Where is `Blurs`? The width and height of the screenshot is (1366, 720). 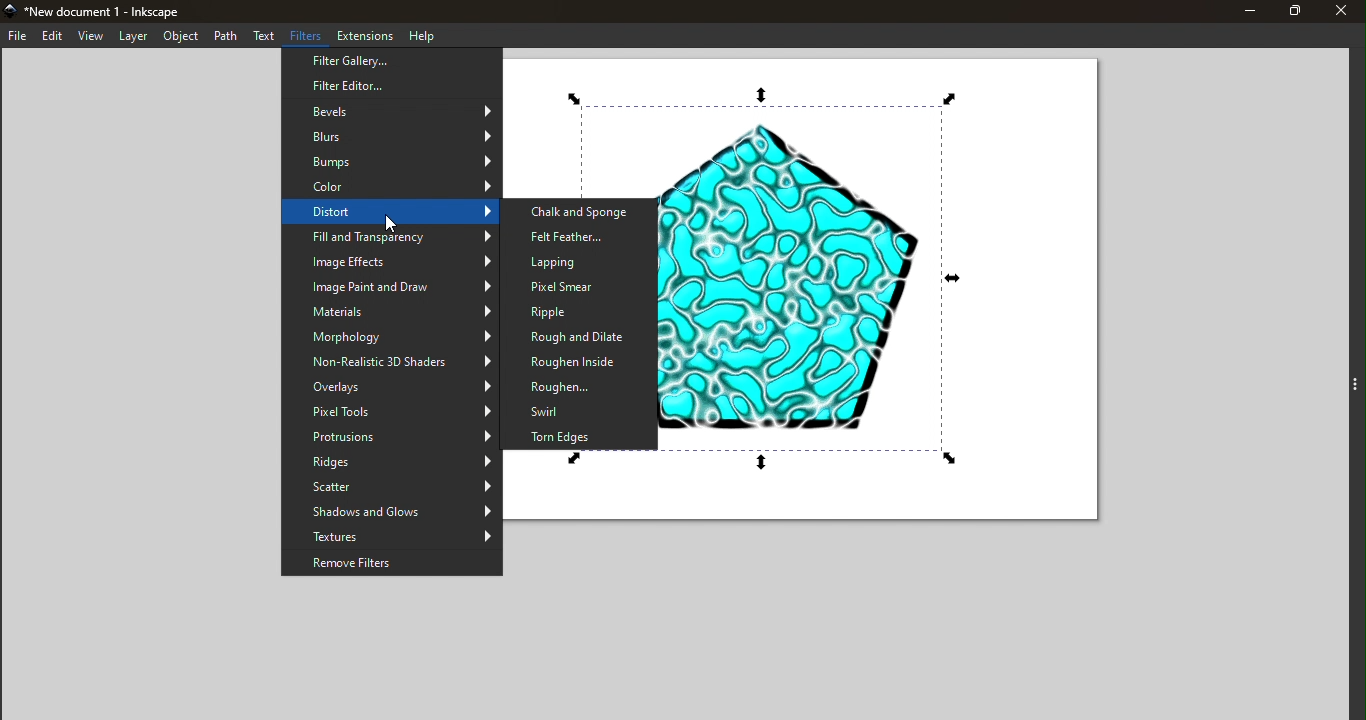
Blurs is located at coordinates (393, 134).